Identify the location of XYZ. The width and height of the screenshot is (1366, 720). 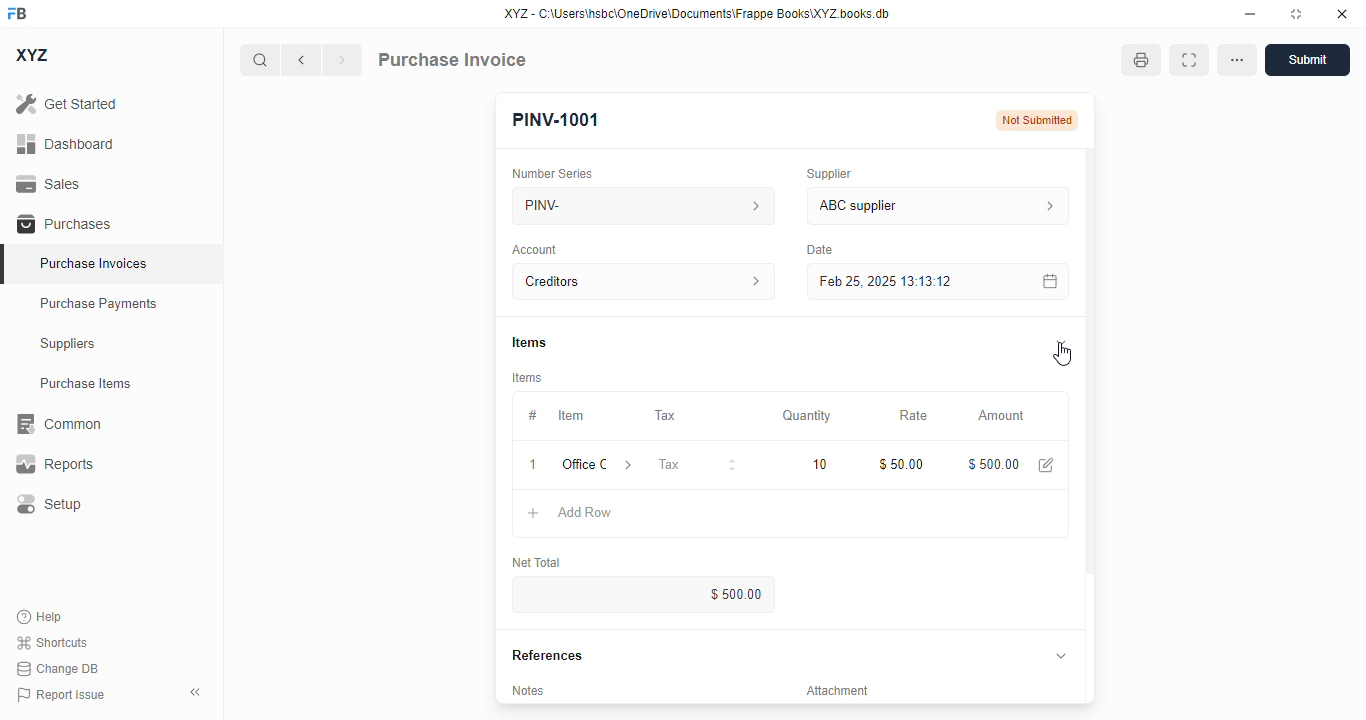
(34, 55).